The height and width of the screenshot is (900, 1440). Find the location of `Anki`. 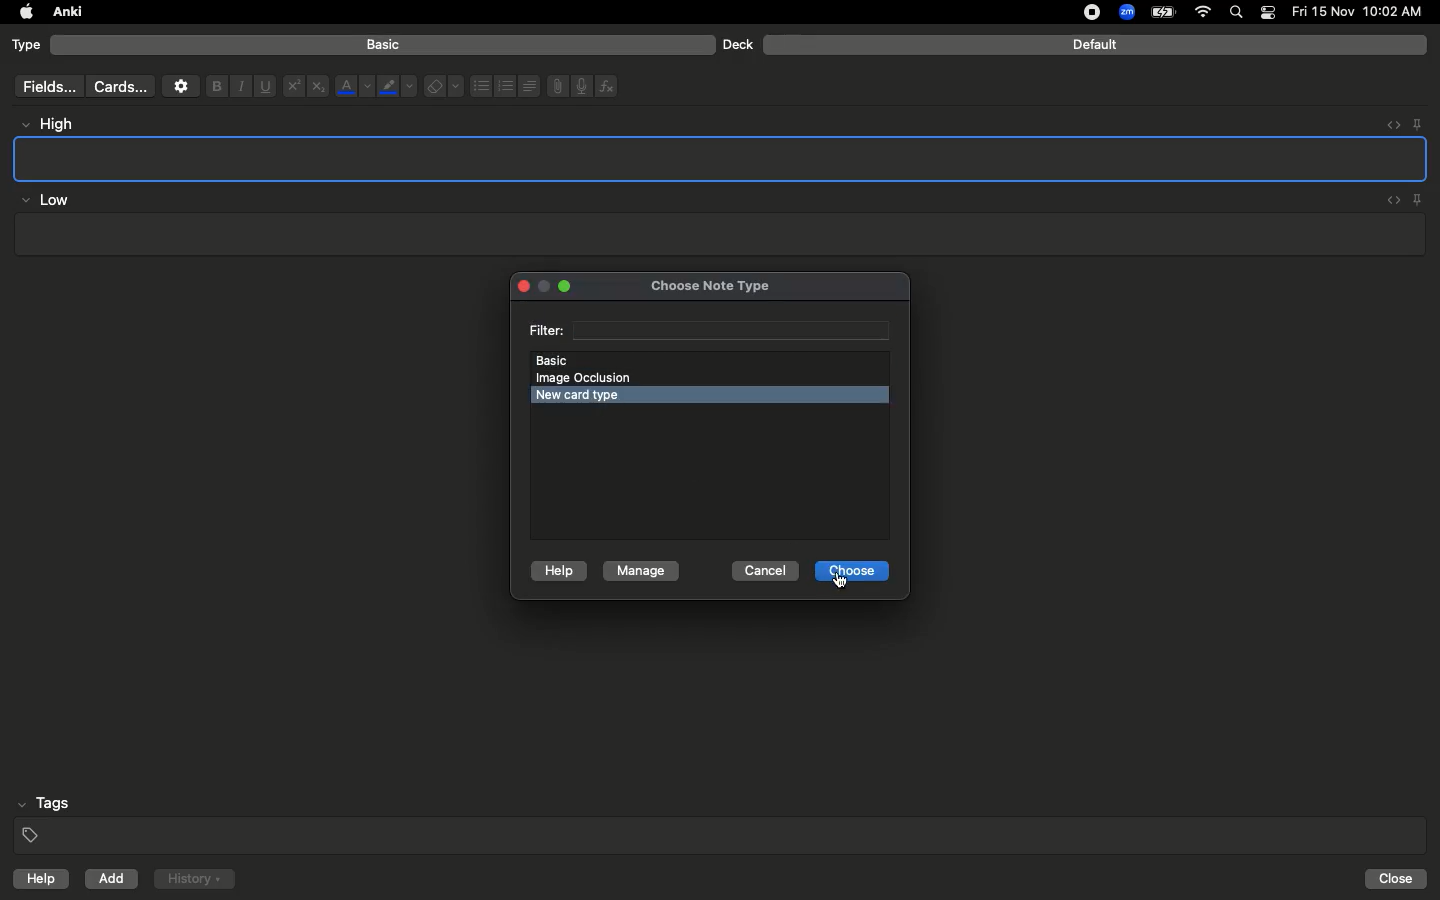

Anki is located at coordinates (66, 13).